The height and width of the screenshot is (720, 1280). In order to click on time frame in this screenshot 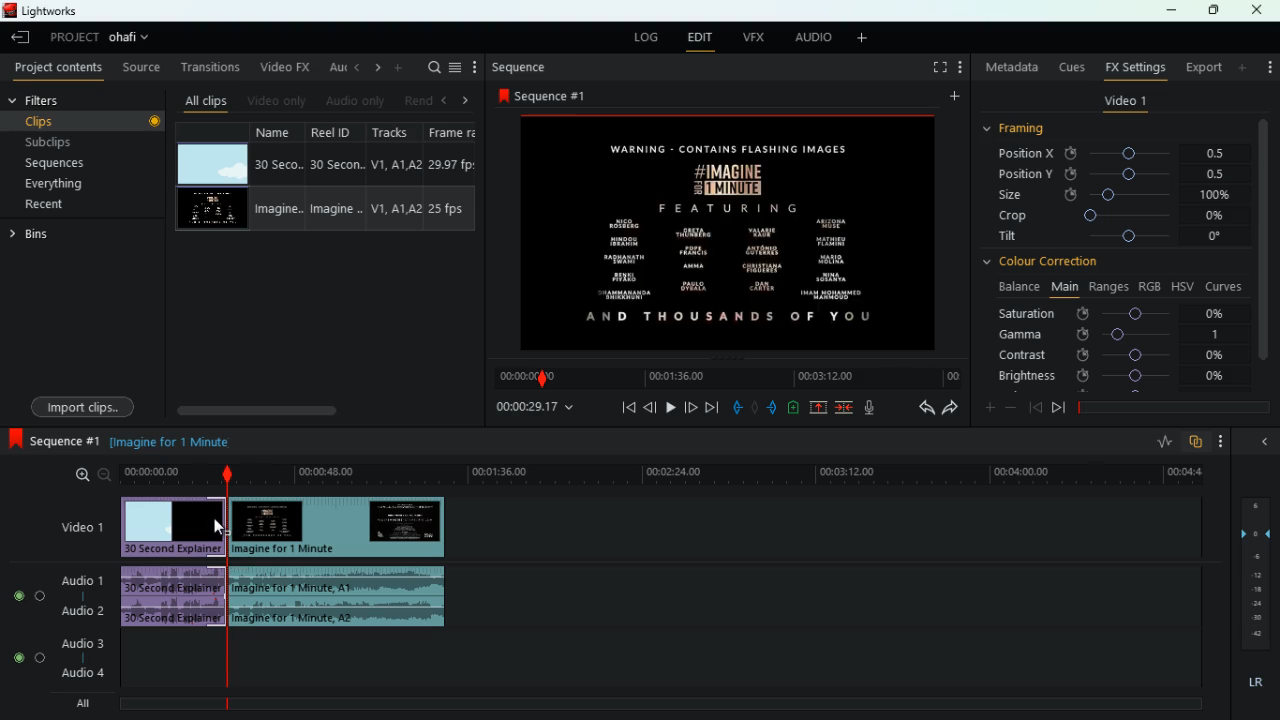, I will do `click(1174, 408)`.